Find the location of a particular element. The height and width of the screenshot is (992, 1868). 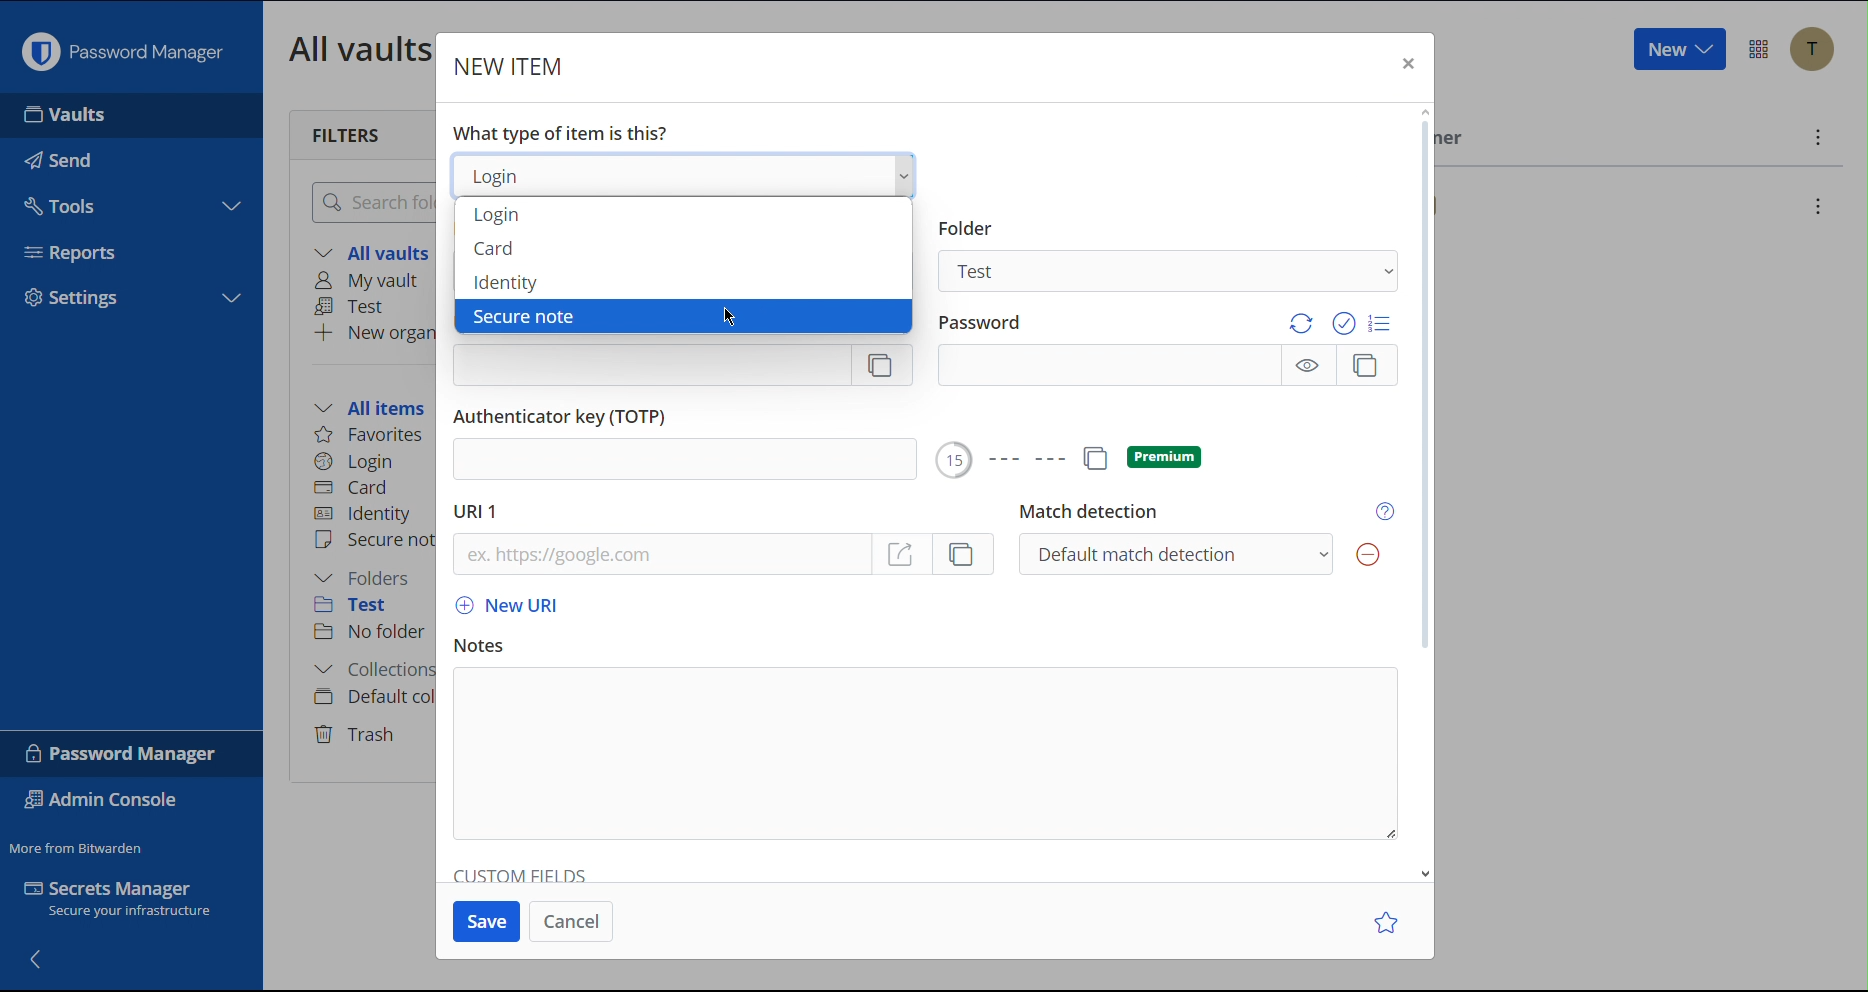

Filters is located at coordinates (348, 133).